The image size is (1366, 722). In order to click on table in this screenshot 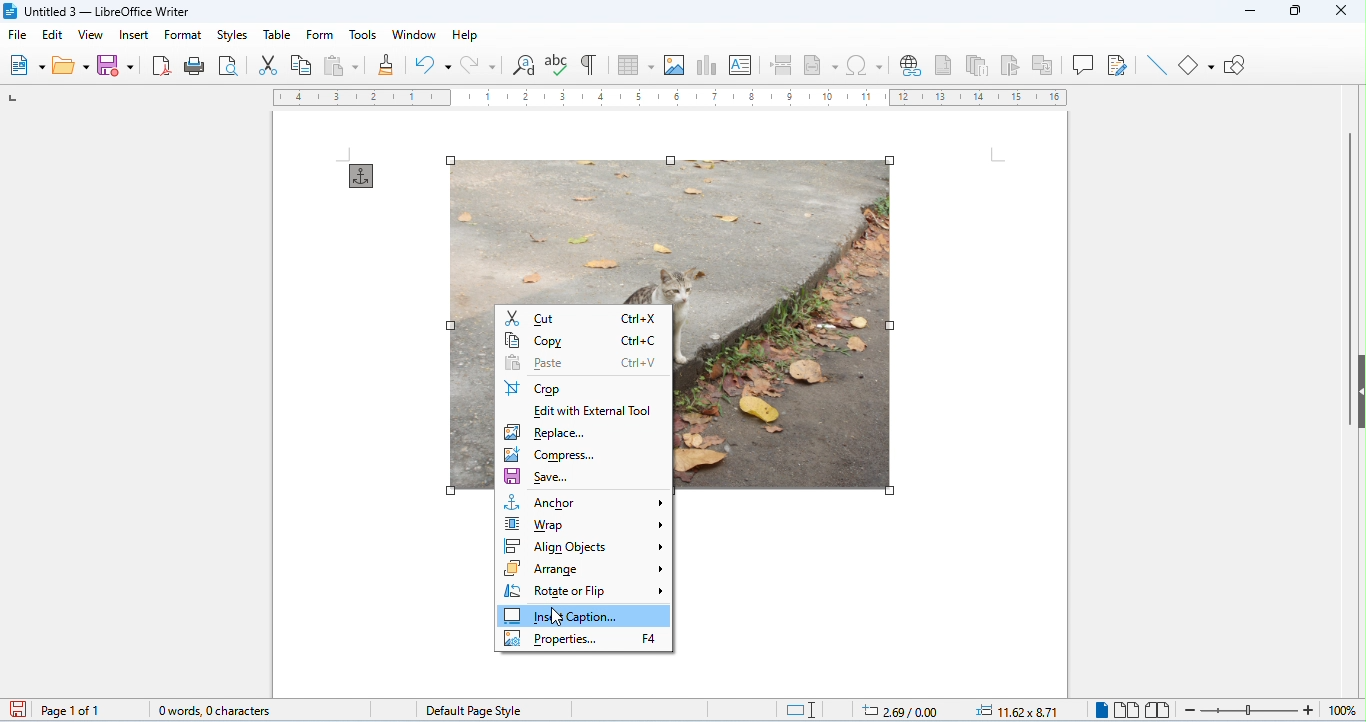, I will do `click(275, 34)`.